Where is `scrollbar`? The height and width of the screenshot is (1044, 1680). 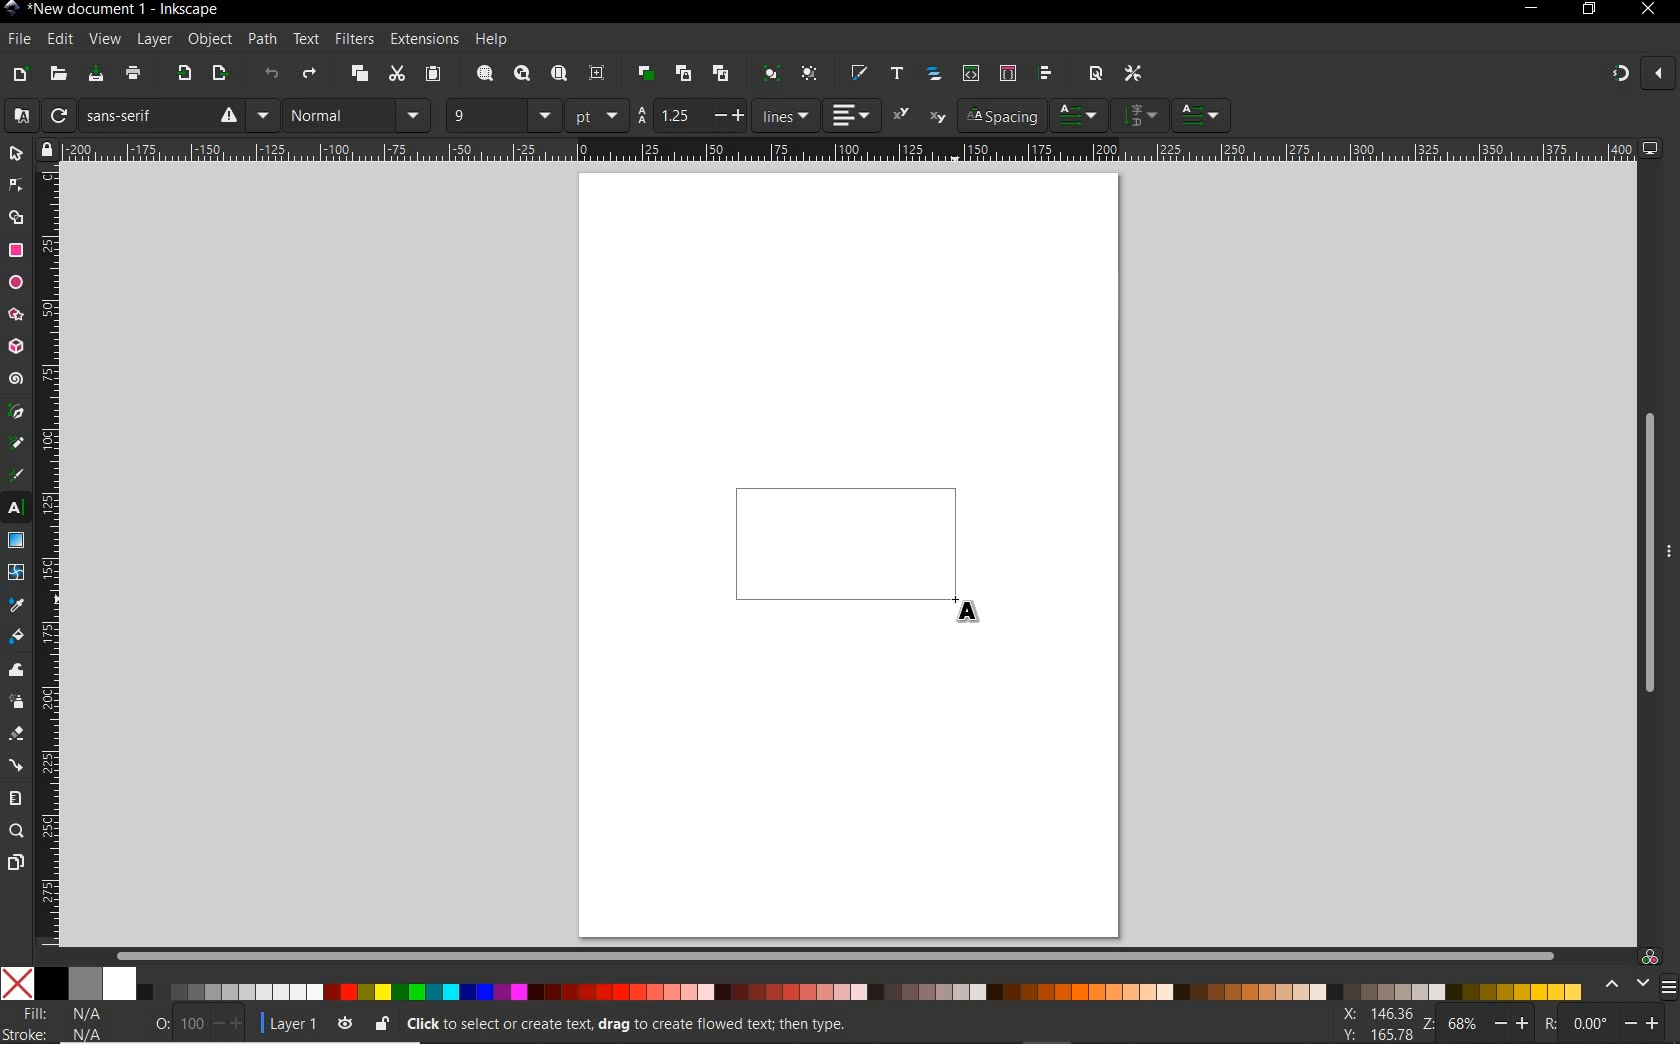
scrollbar is located at coordinates (837, 955).